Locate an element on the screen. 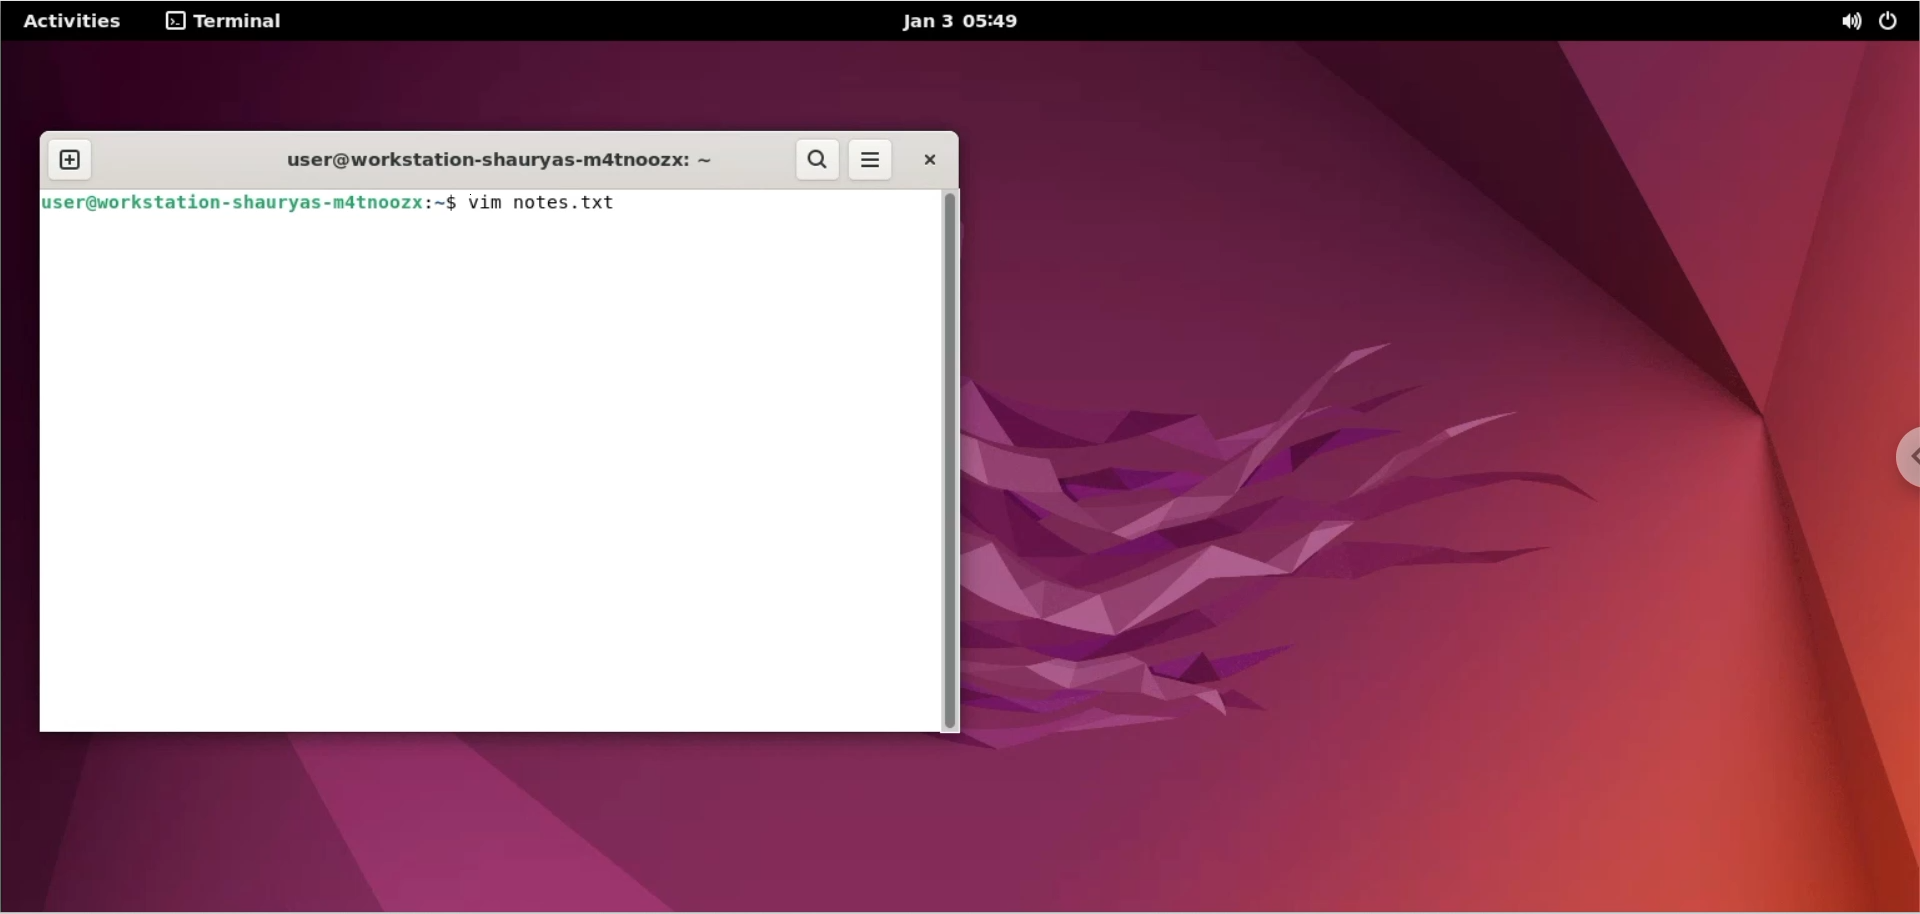 The height and width of the screenshot is (914, 1920). cursor is located at coordinates (634, 203).